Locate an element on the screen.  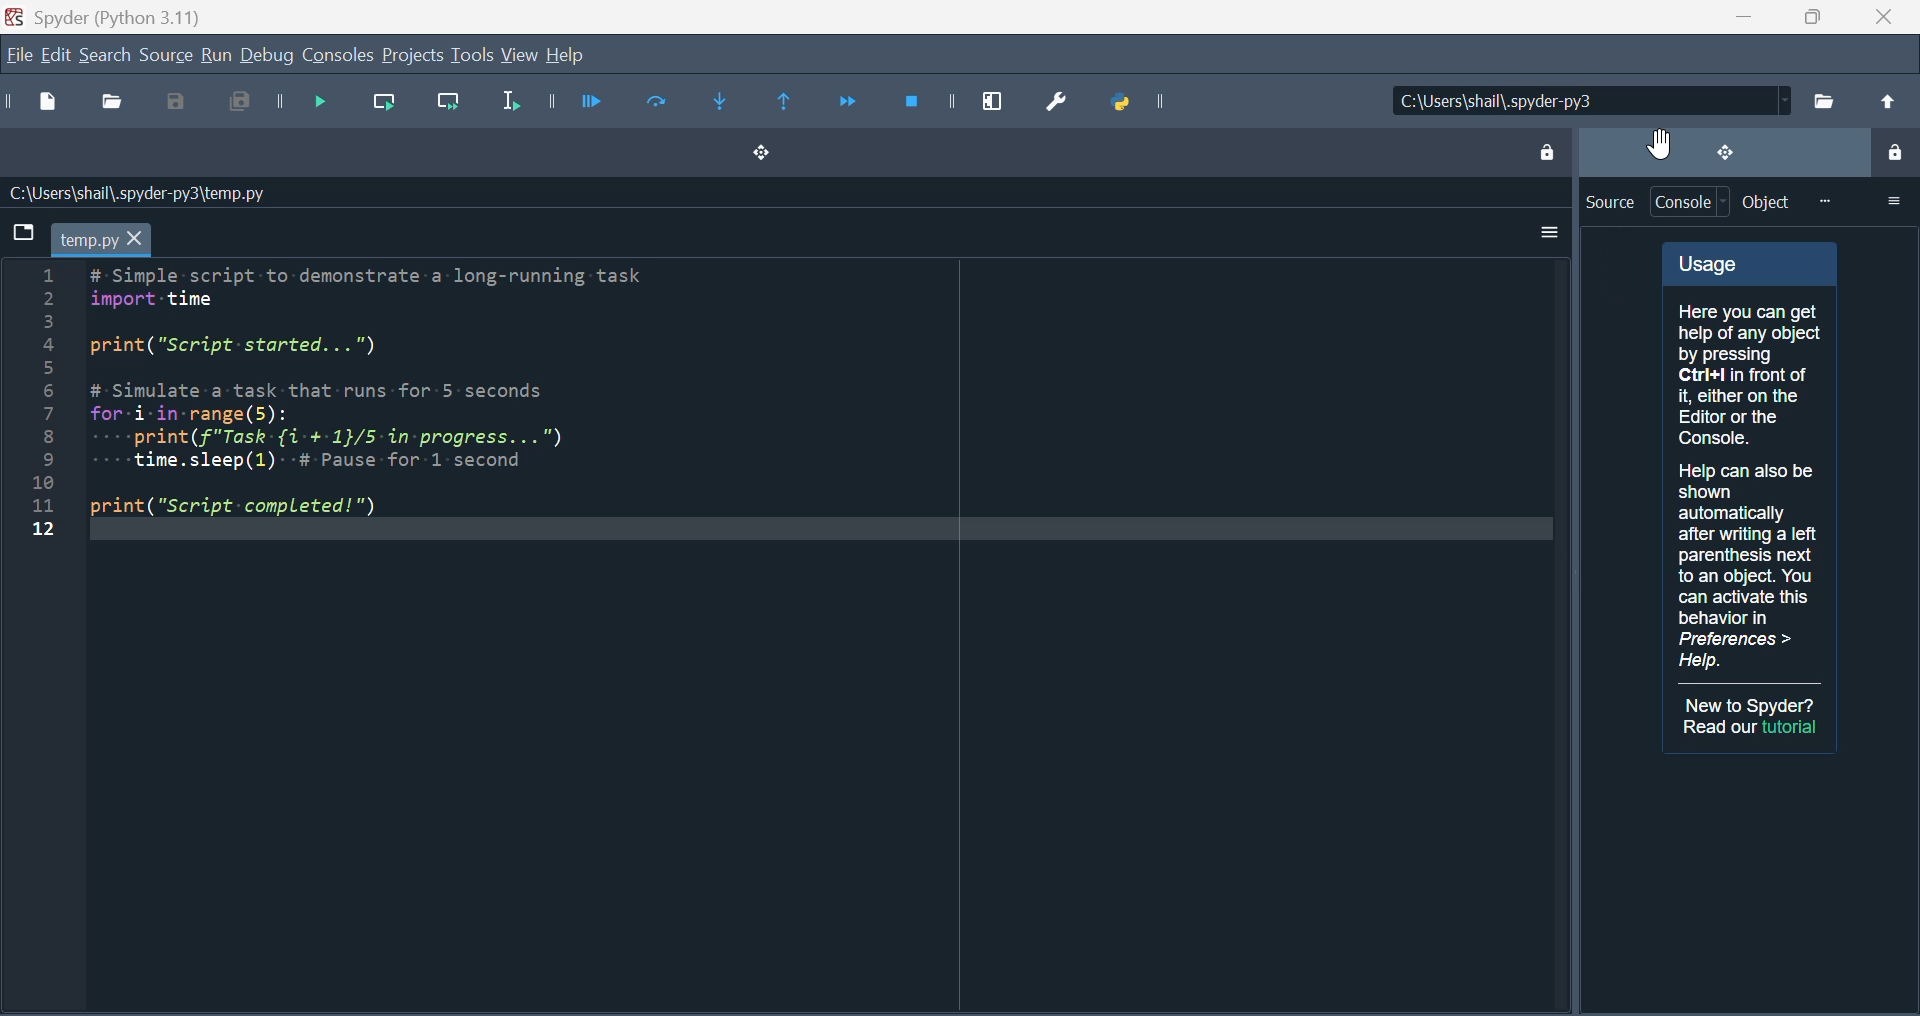
more options is located at coordinates (1893, 200).